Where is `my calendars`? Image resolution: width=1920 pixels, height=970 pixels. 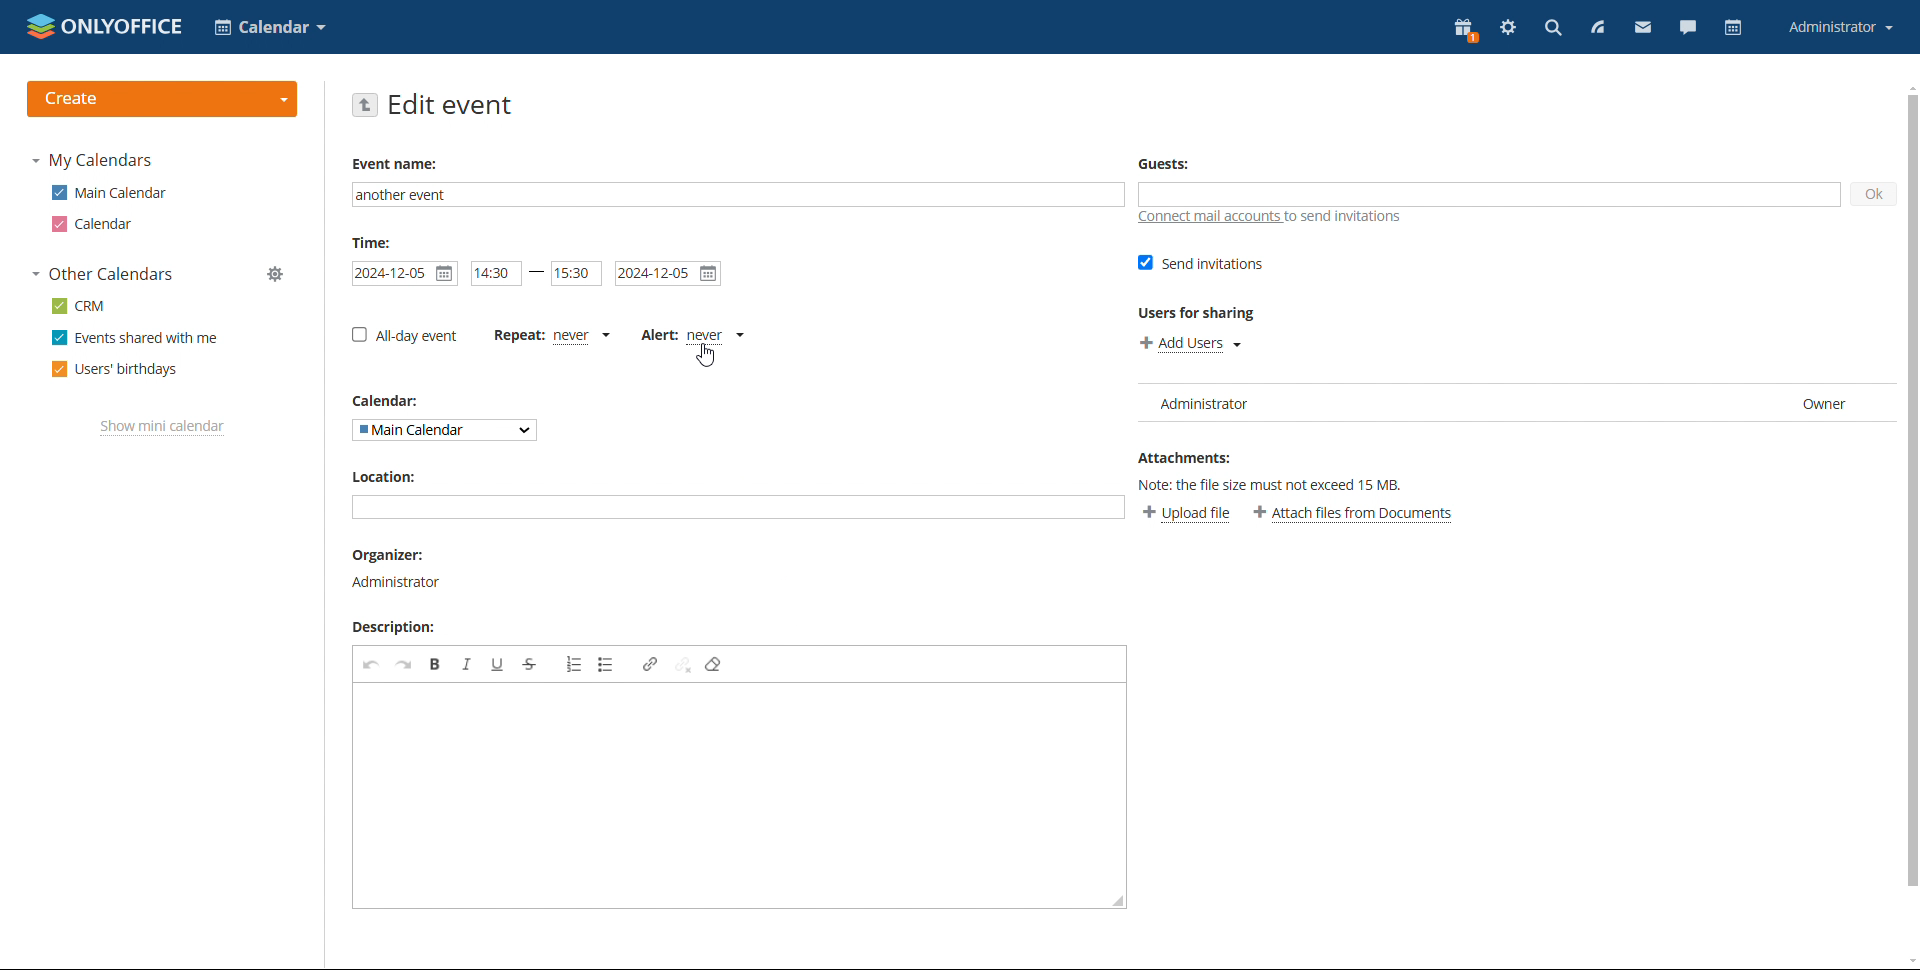 my calendars is located at coordinates (92, 161).